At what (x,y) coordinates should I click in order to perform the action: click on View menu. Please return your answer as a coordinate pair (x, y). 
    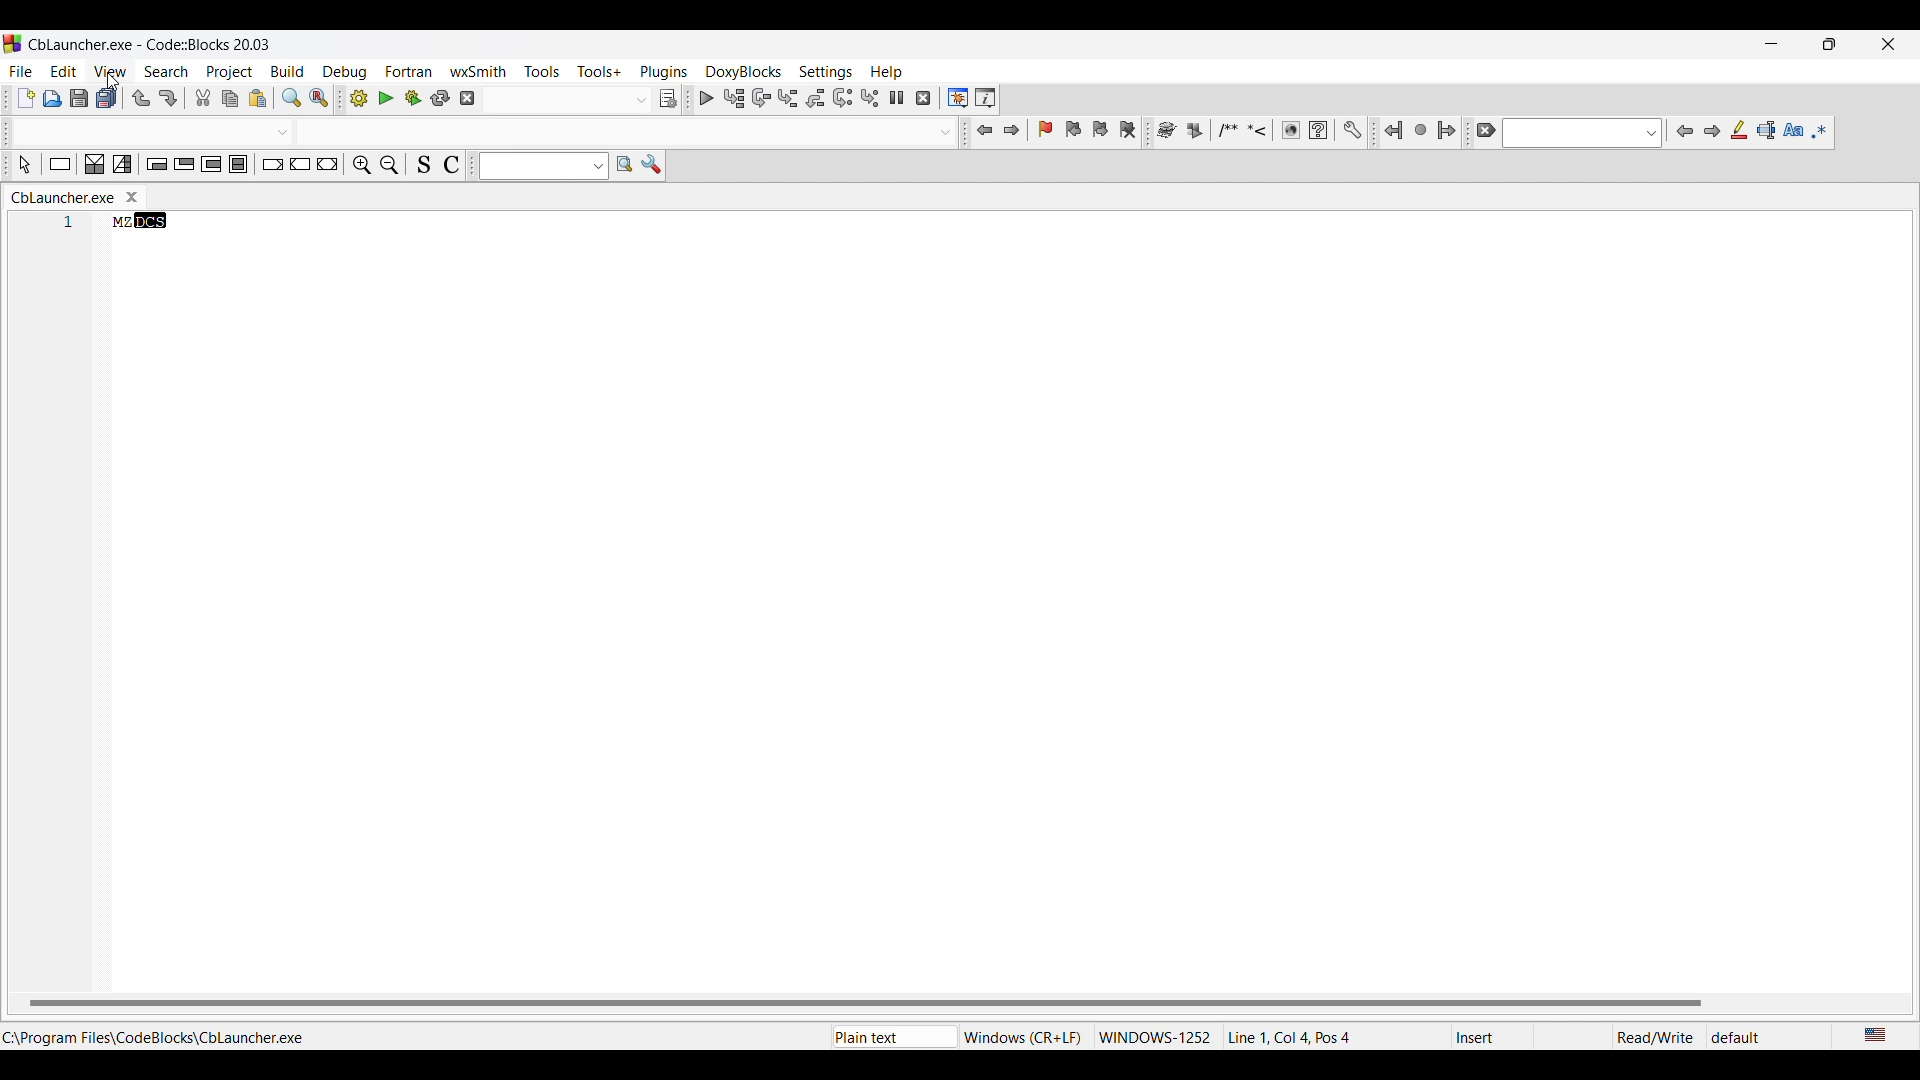
    Looking at the image, I should click on (111, 71).